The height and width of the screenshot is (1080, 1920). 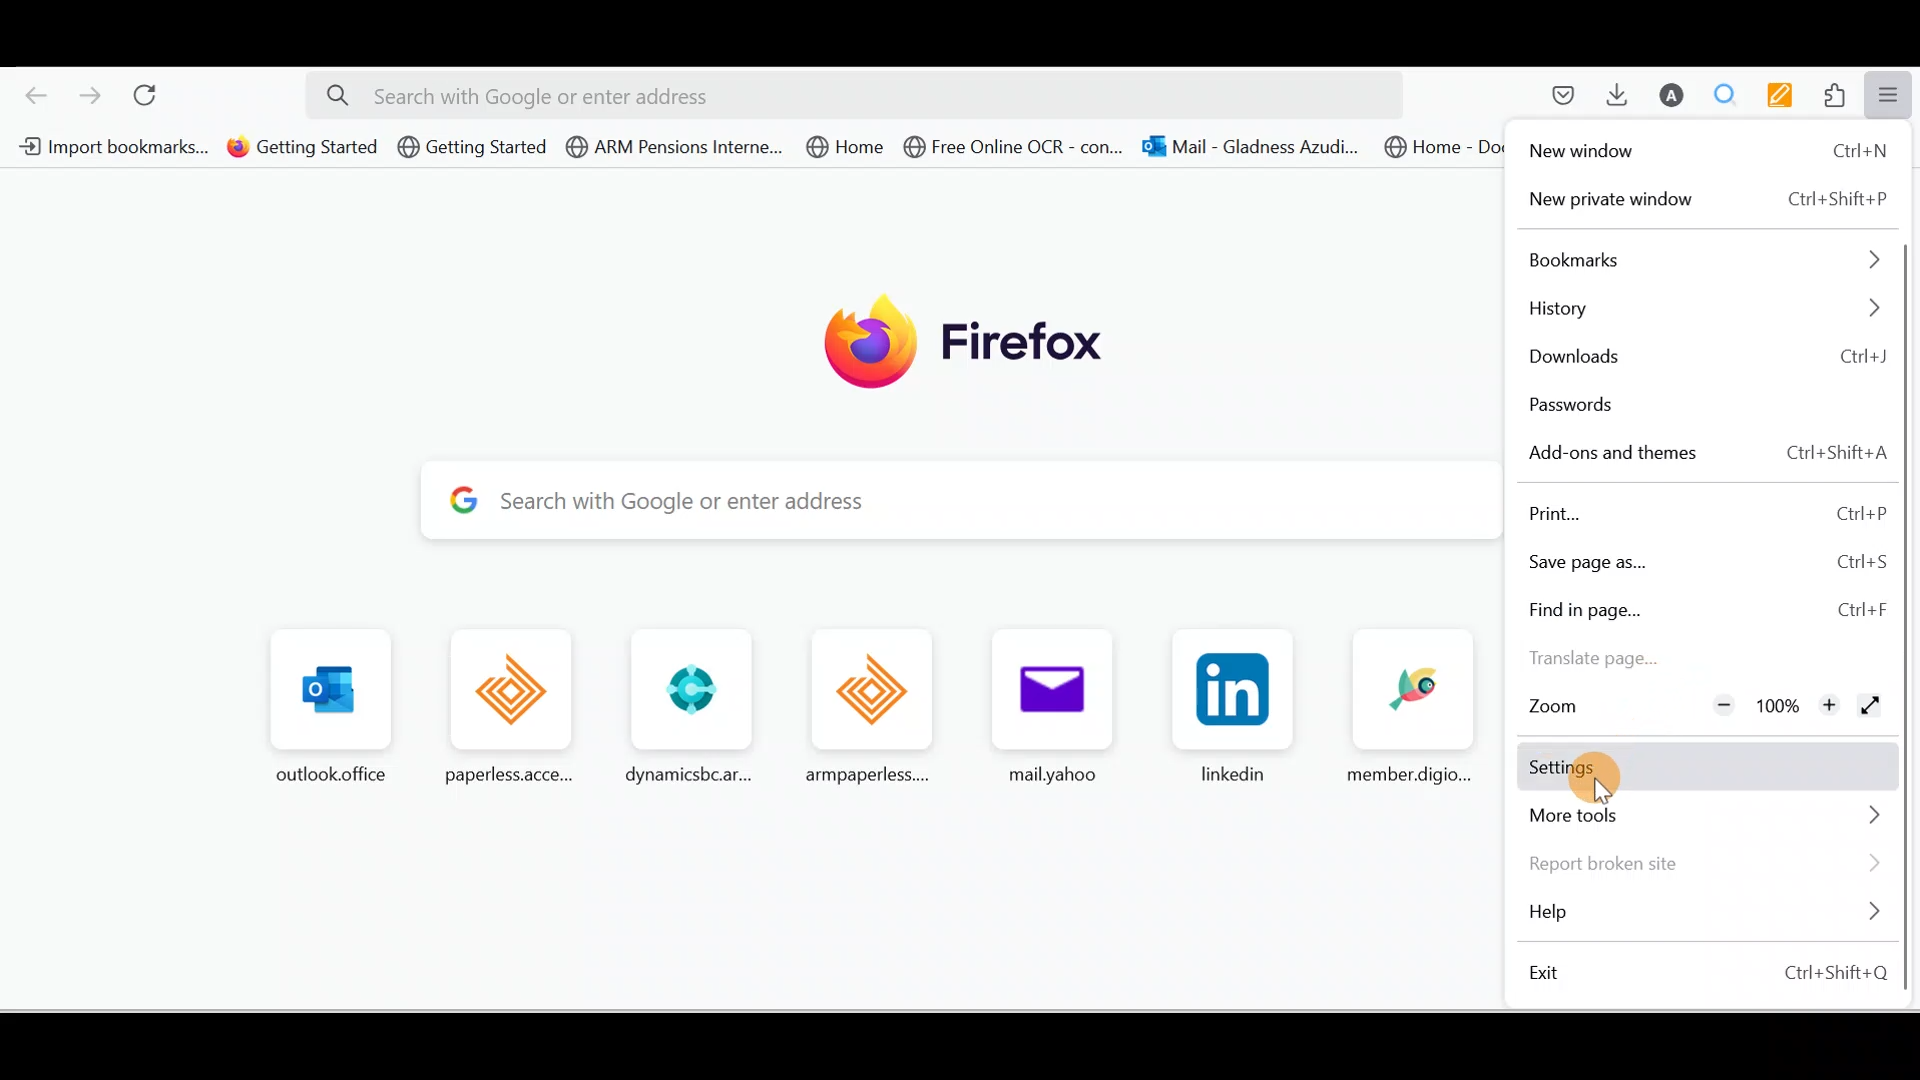 I want to click on Frequently browsed page, so click(x=1409, y=707).